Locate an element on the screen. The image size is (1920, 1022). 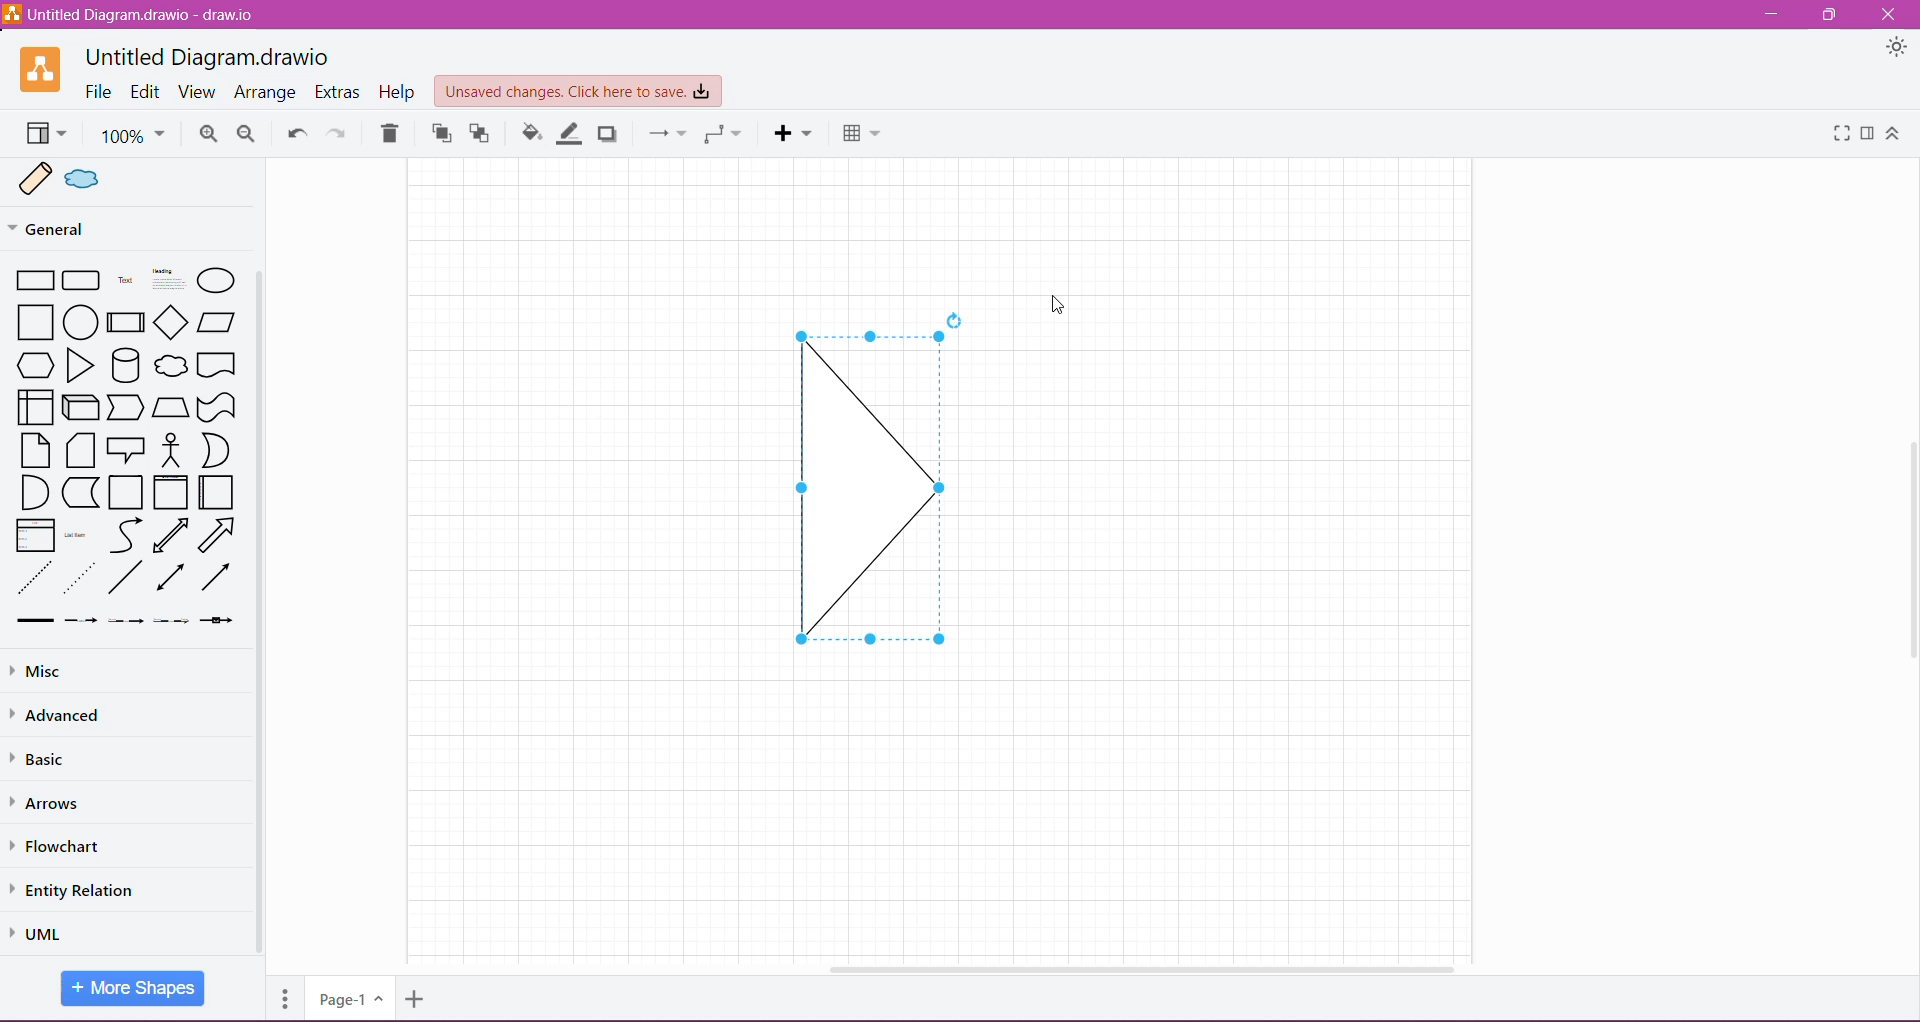
Table is located at coordinates (862, 135).